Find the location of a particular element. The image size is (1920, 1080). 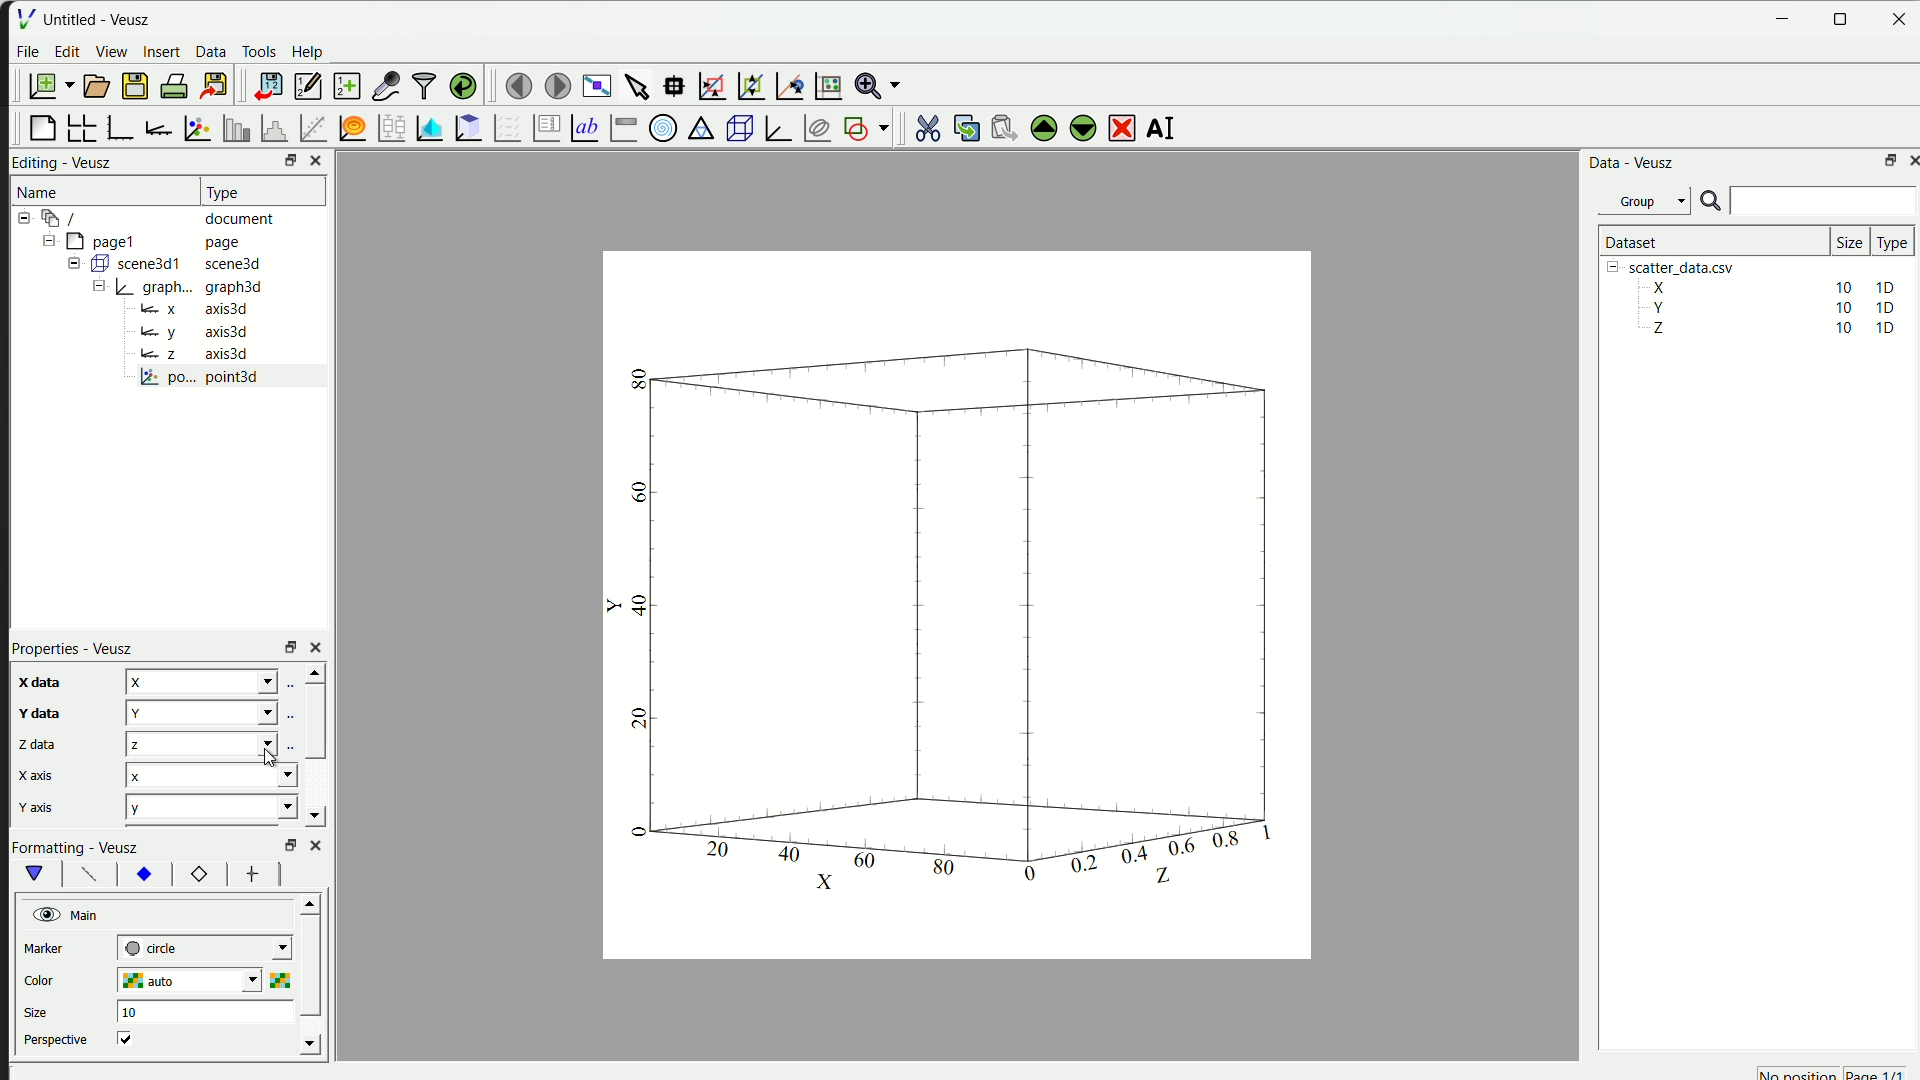

marker is located at coordinates (52, 948).